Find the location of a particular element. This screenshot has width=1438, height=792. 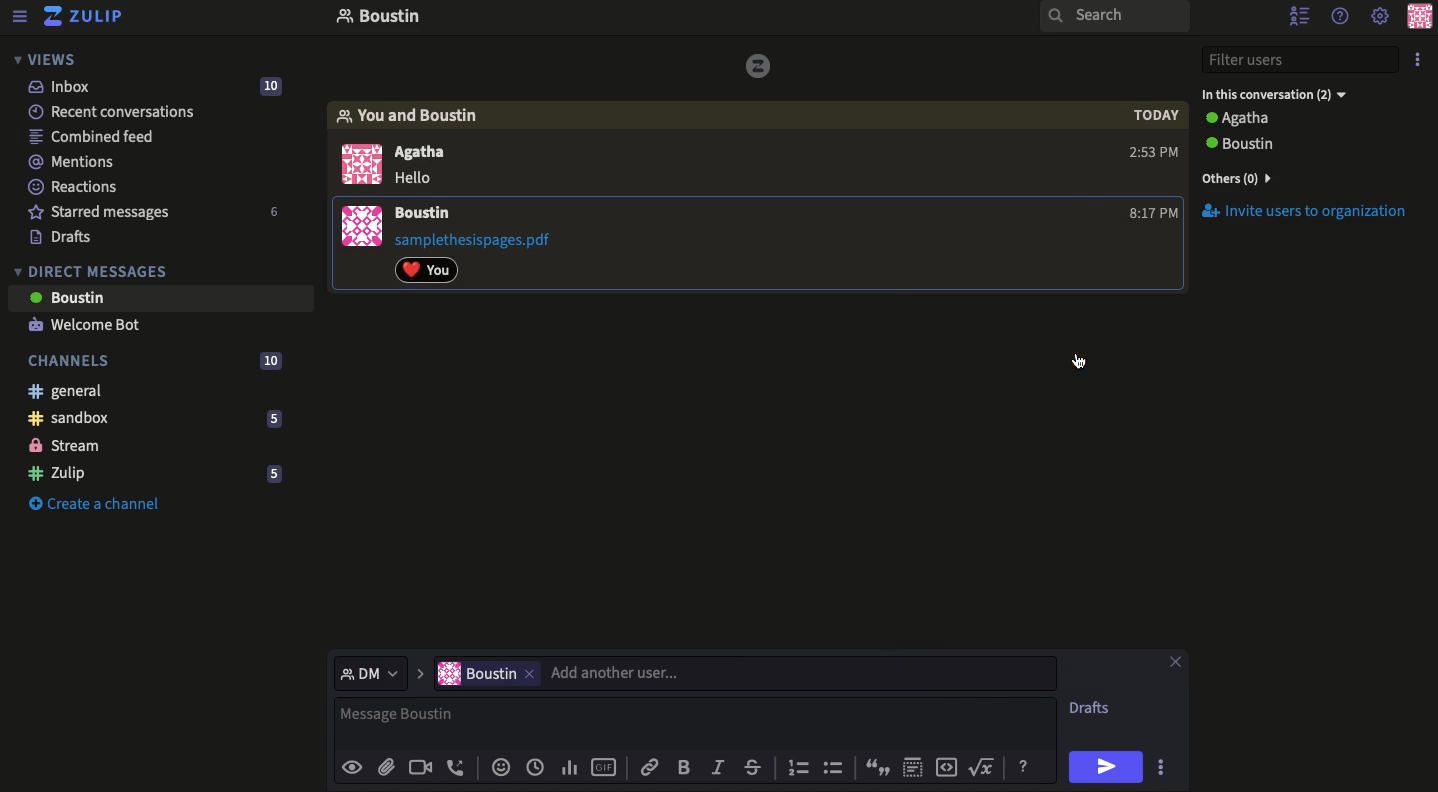

View all users is located at coordinates (1258, 181).